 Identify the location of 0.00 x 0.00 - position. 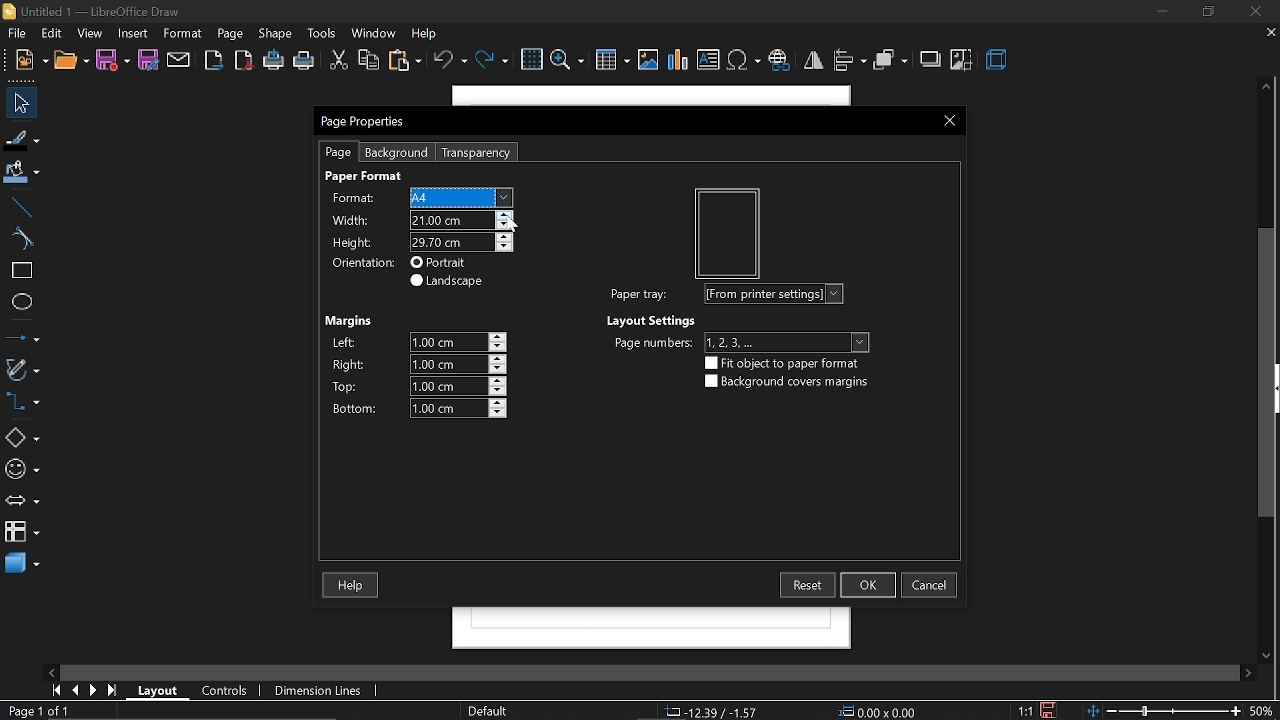
(879, 710).